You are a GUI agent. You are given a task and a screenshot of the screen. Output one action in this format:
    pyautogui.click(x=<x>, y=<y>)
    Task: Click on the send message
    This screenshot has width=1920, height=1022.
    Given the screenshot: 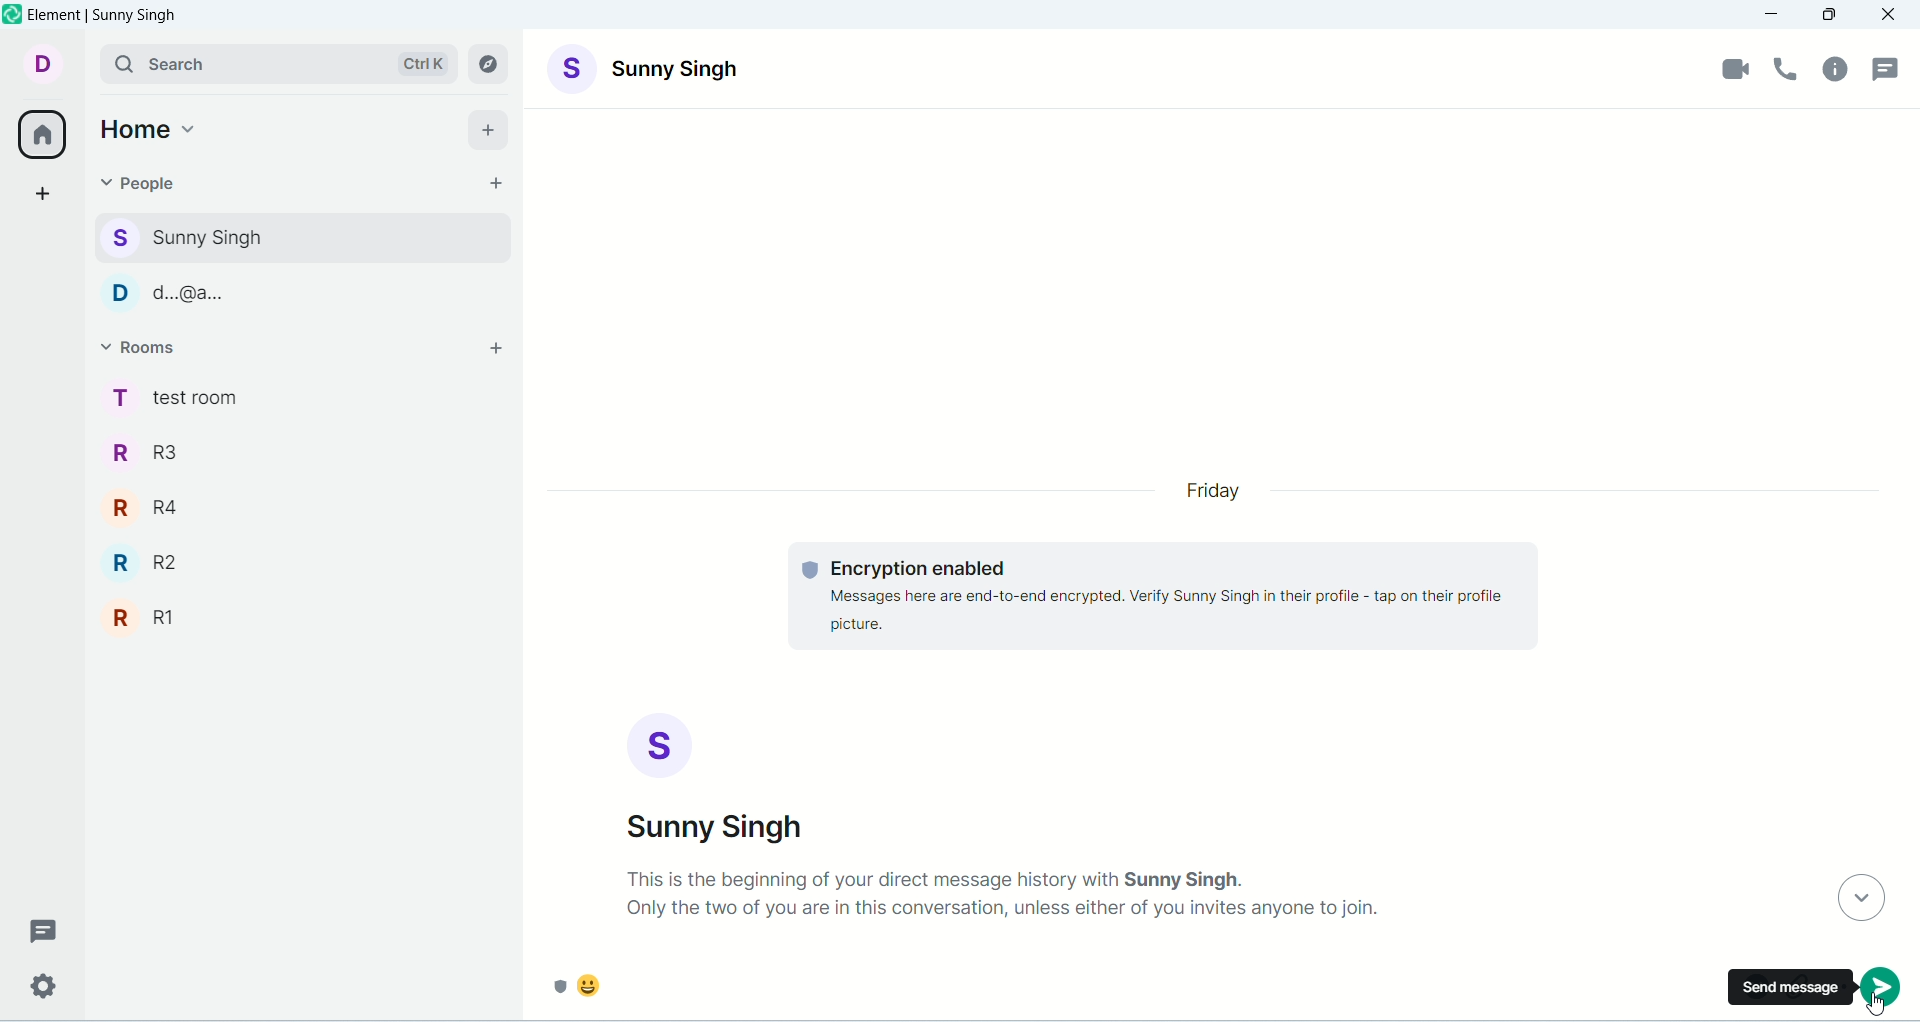 What is the action you would take?
    pyautogui.click(x=1790, y=986)
    